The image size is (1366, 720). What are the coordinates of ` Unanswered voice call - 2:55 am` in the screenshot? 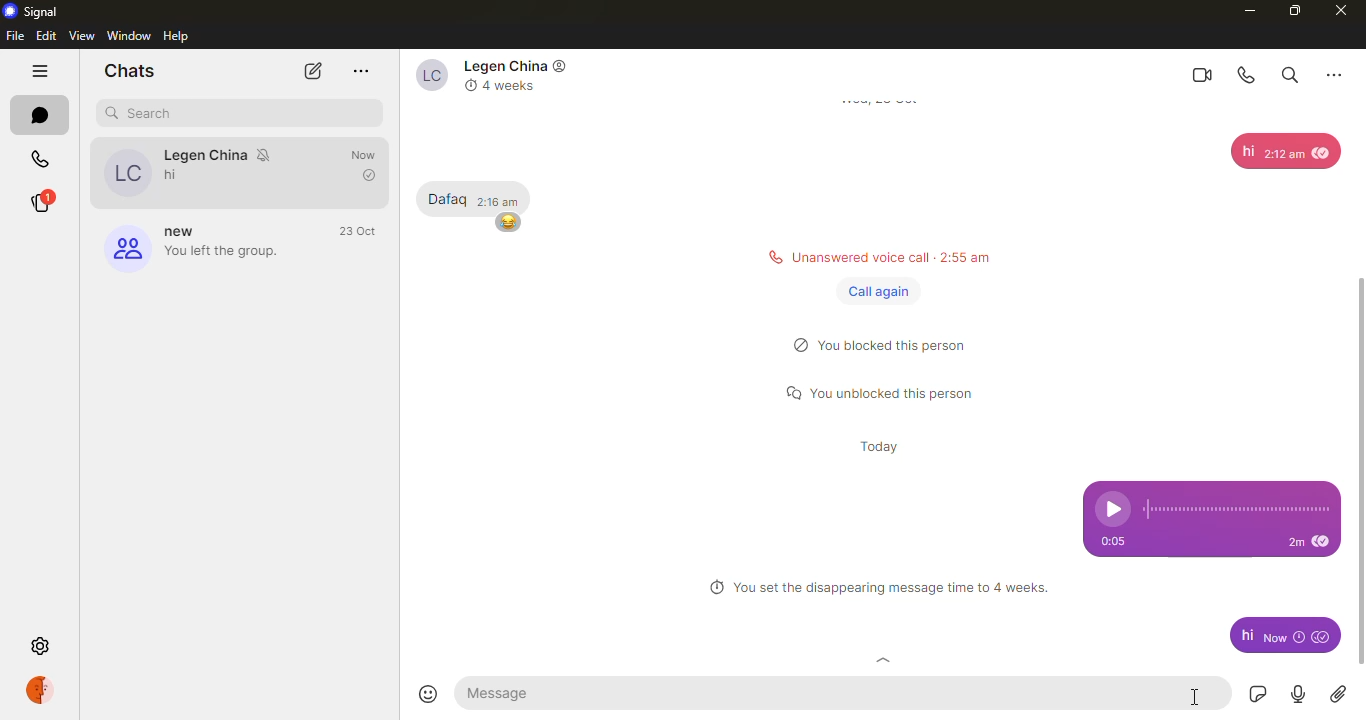 It's located at (873, 256).